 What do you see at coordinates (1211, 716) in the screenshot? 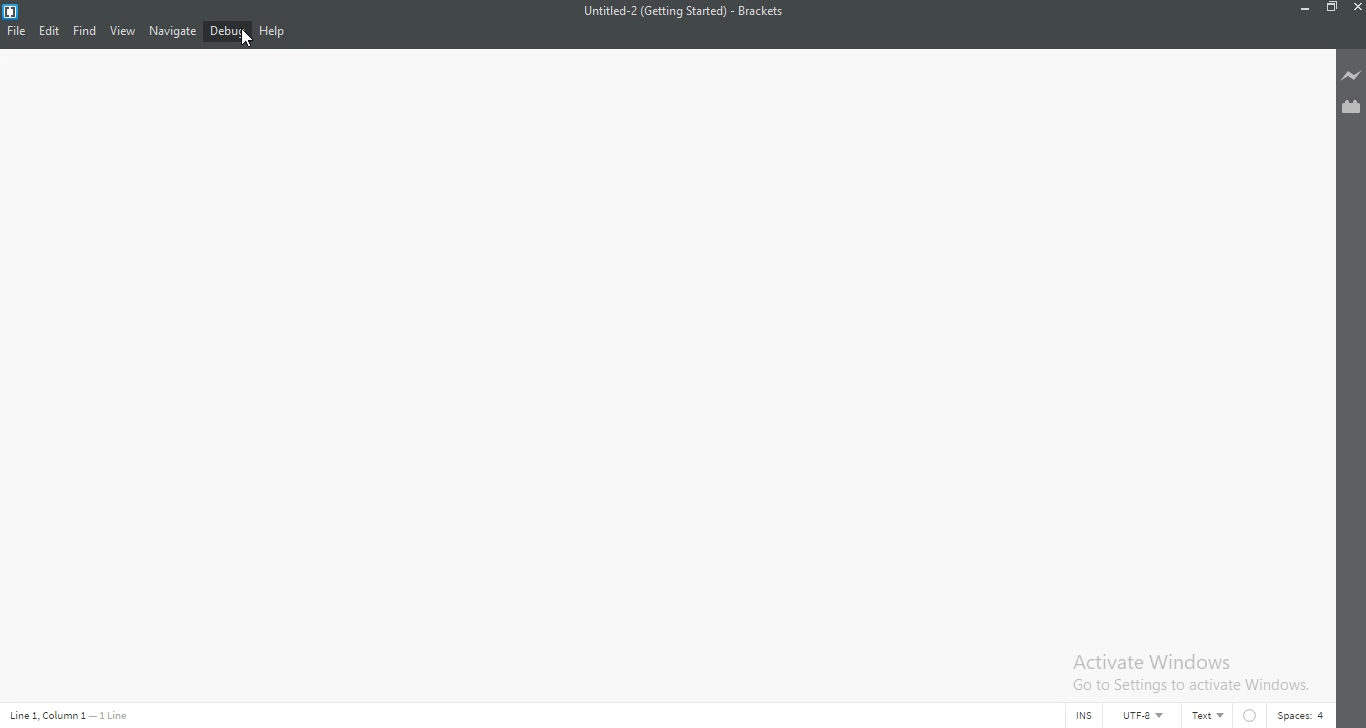
I see `text` at bounding box center [1211, 716].